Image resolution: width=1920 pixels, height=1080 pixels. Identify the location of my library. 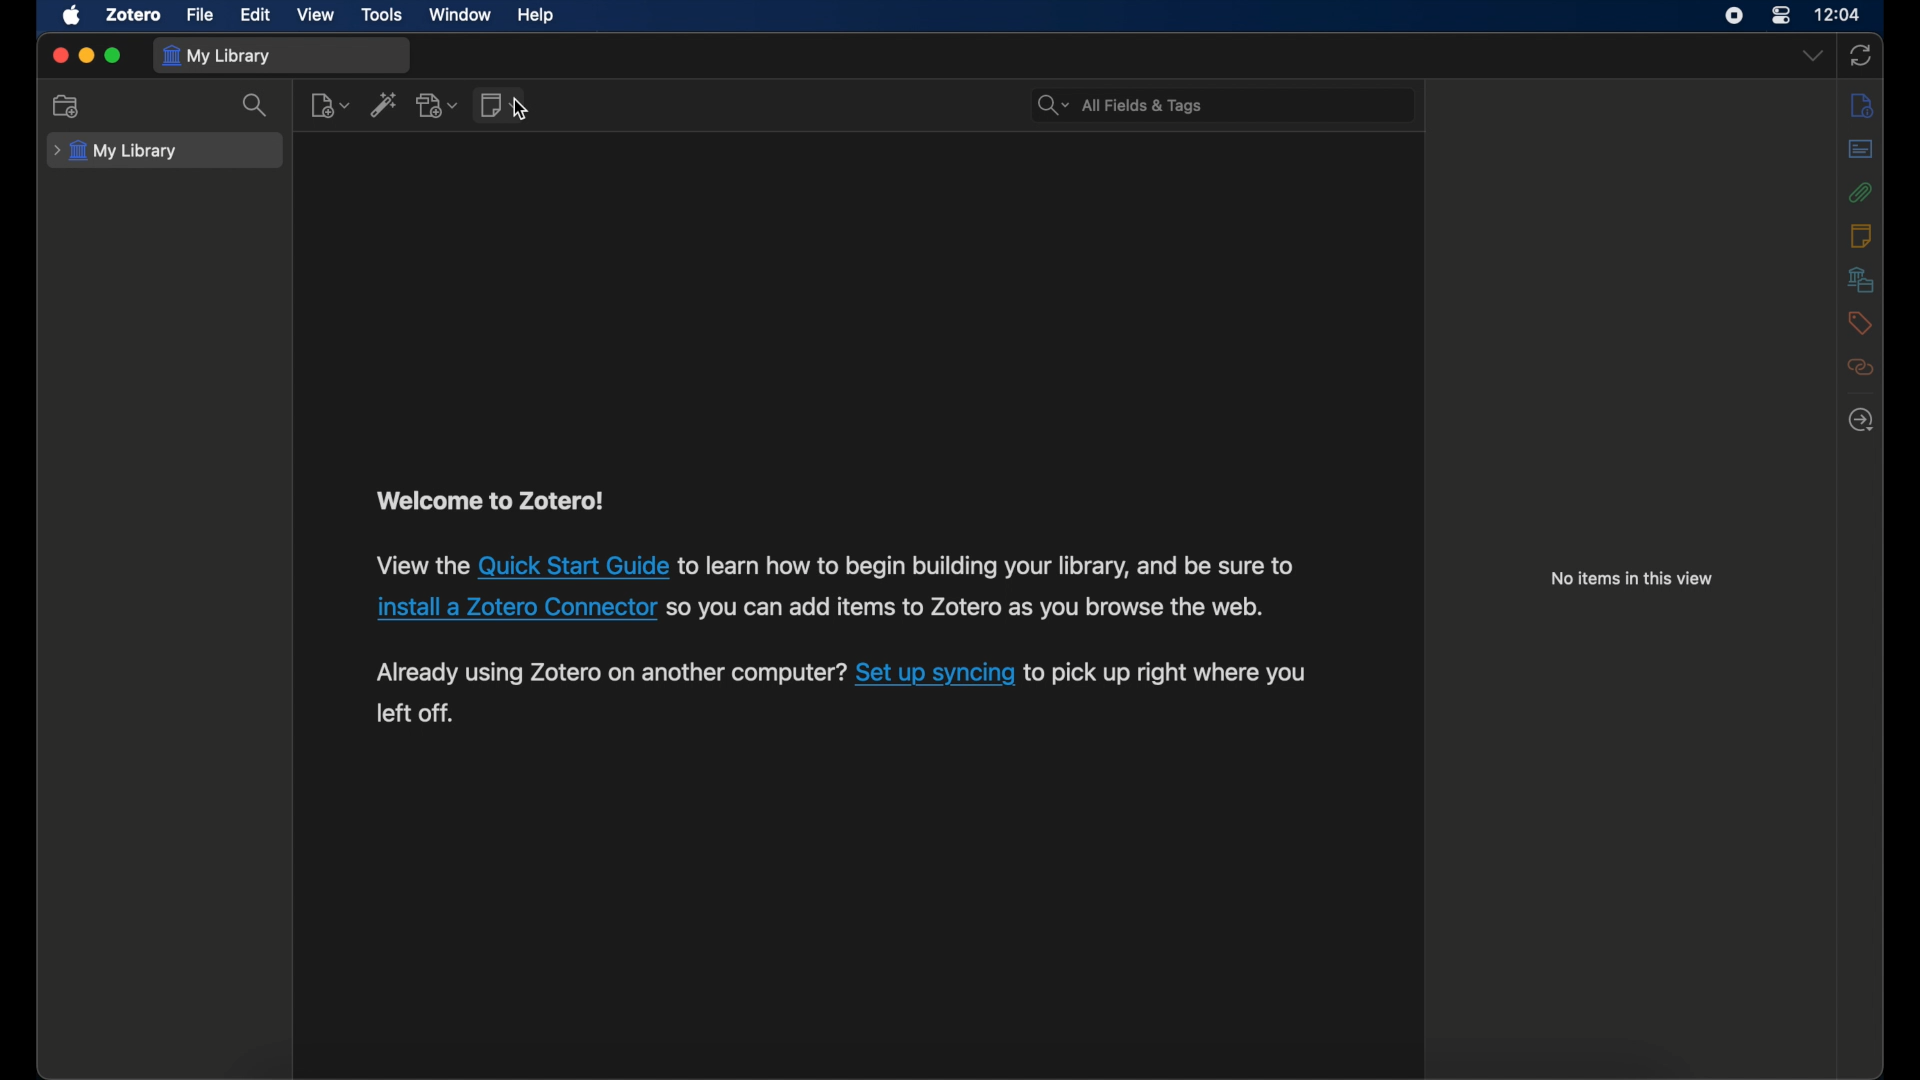
(115, 150).